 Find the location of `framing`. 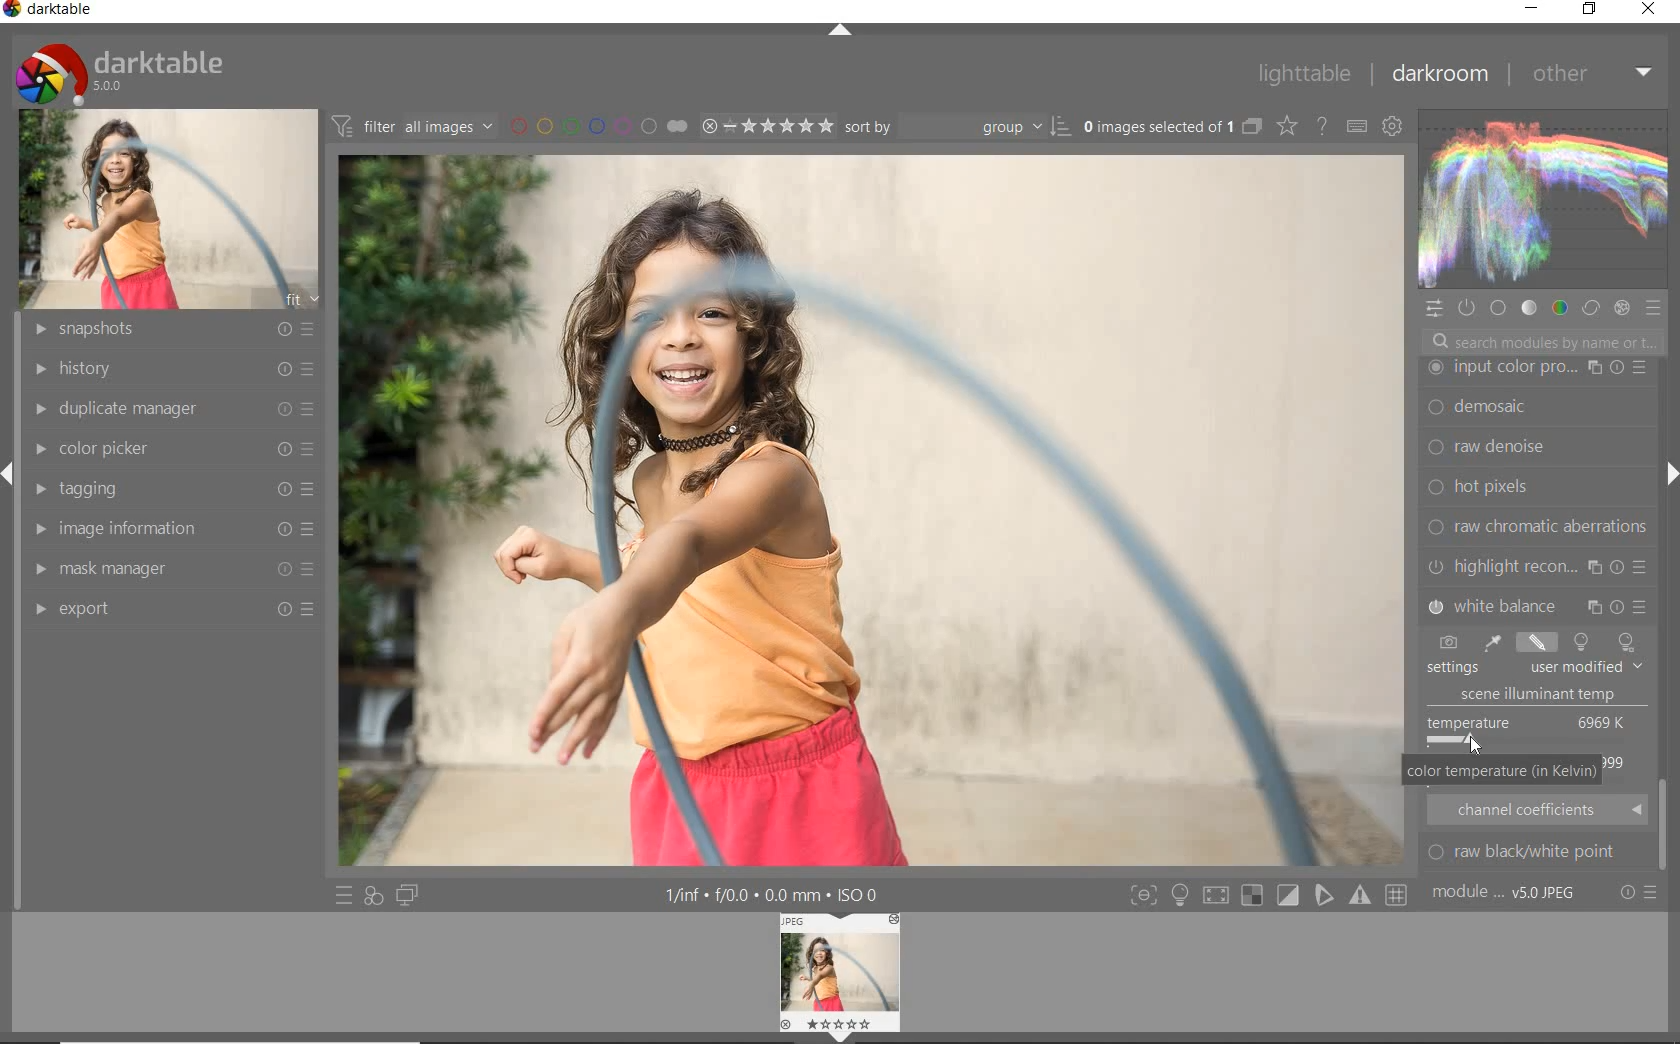

framing is located at coordinates (1536, 409).